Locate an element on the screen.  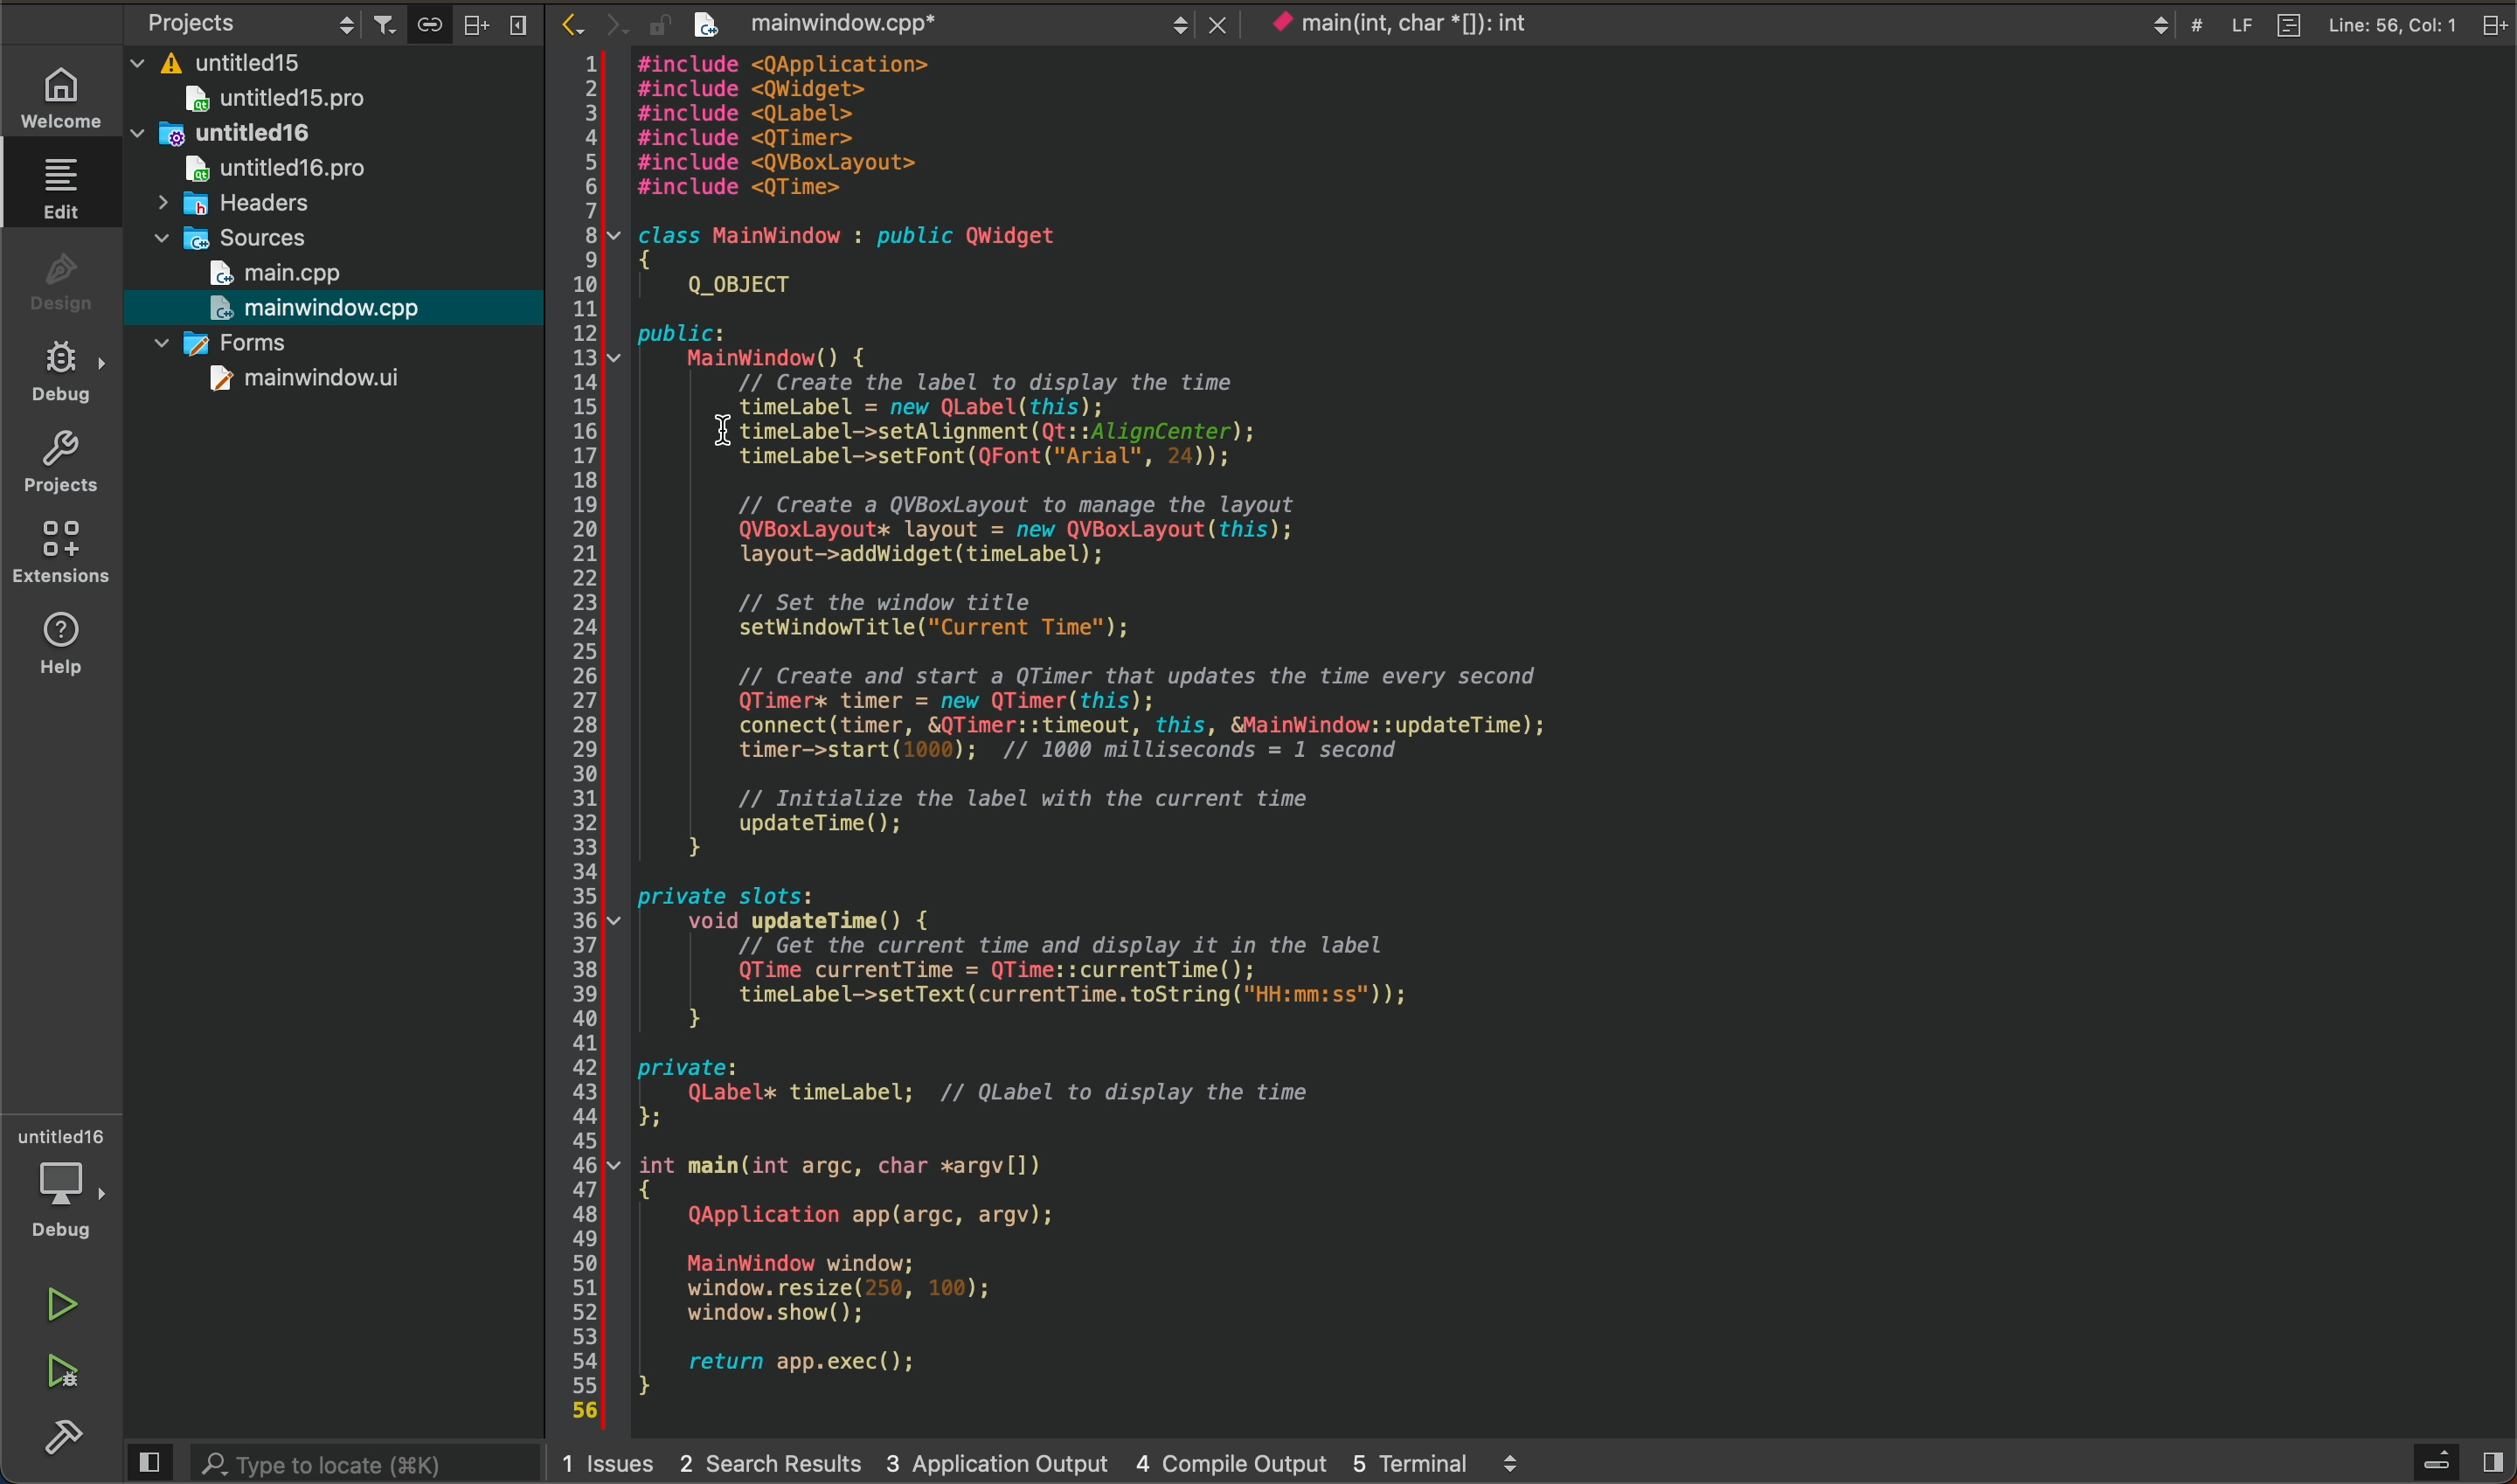
Next is located at coordinates (615, 22).